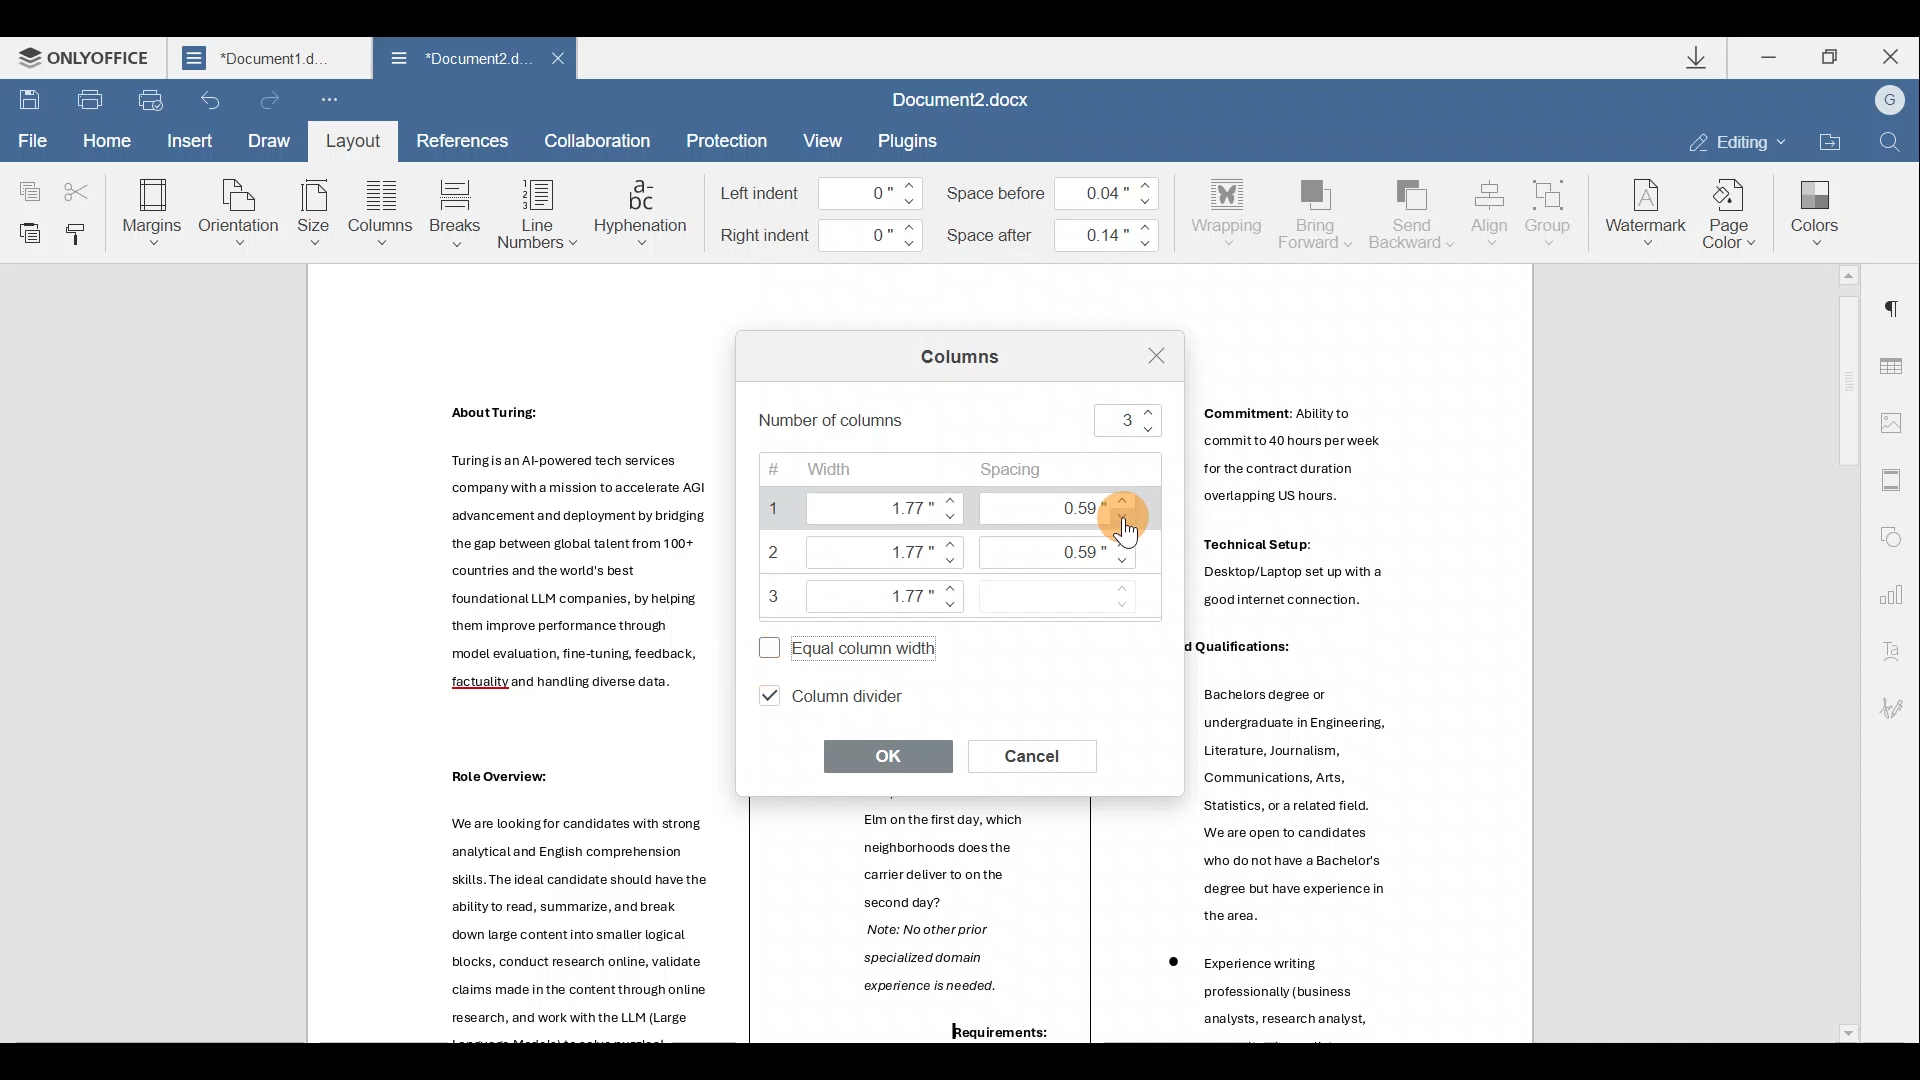 The height and width of the screenshot is (1080, 1920). What do you see at coordinates (1292, 996) in the screenshot?
I see `` at bounding box center [1292, 996].